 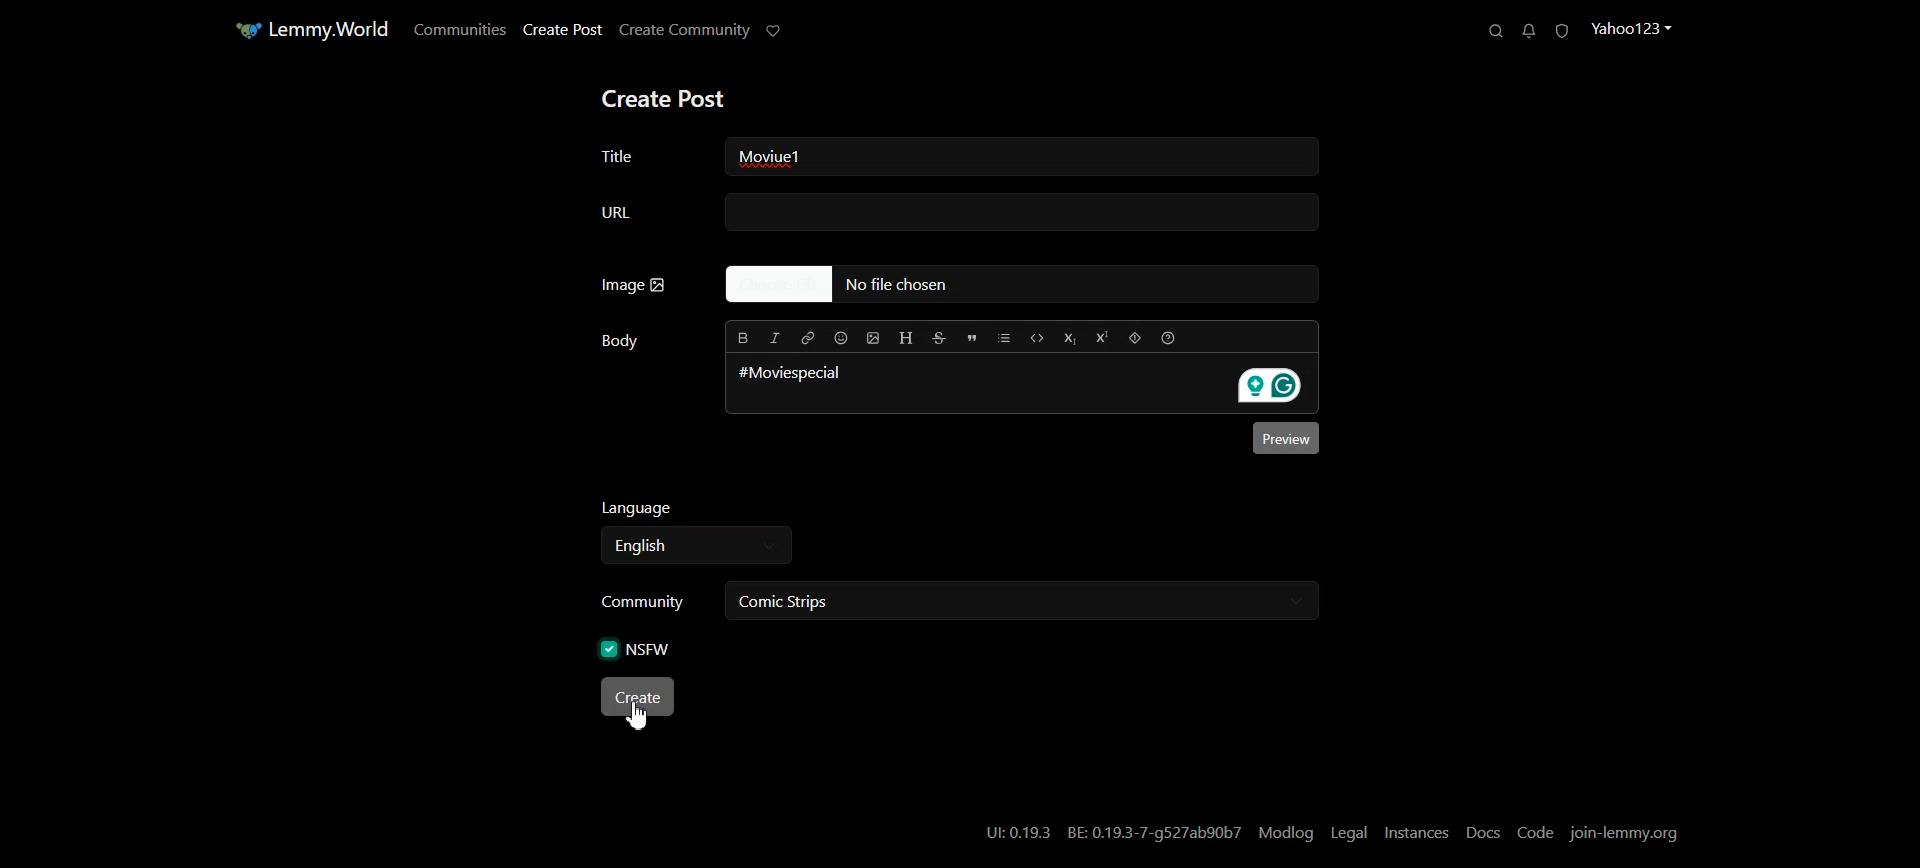 I want to click on Modlog, so click(x=1288, y=833).